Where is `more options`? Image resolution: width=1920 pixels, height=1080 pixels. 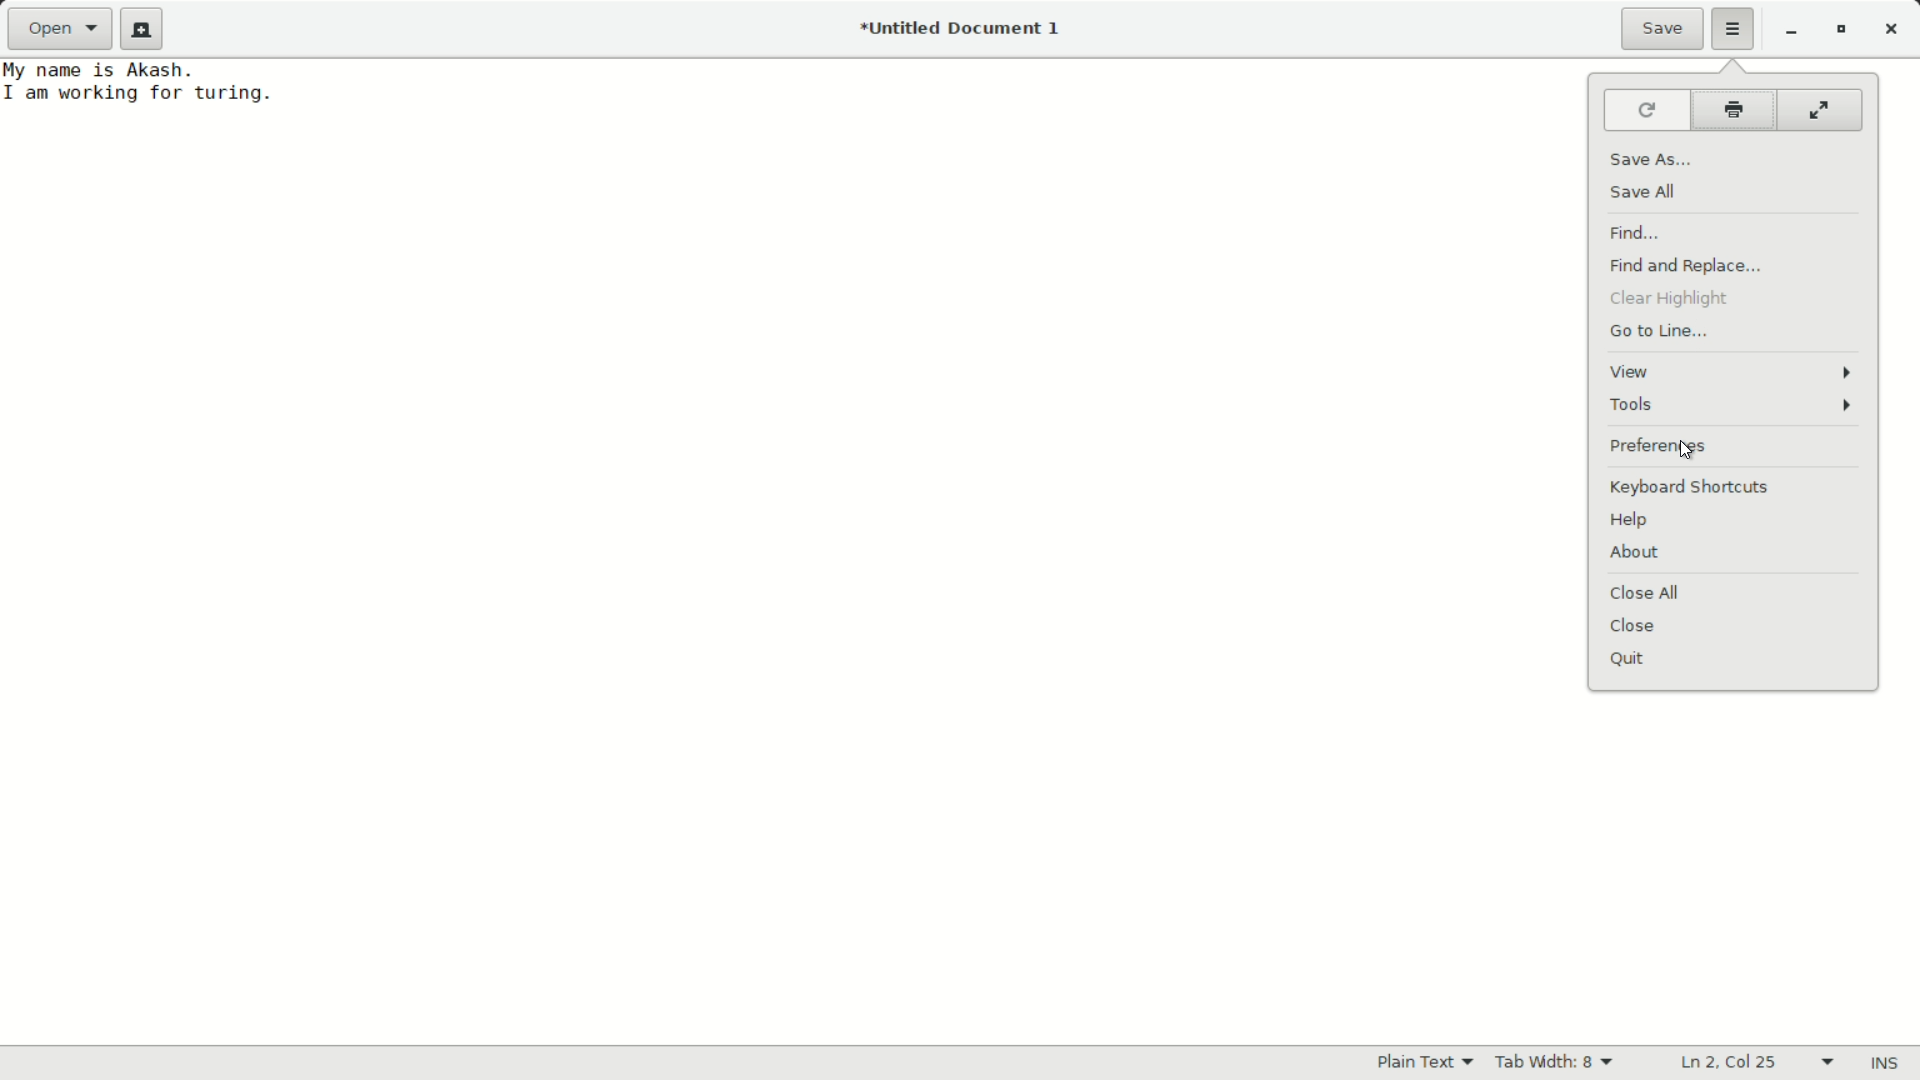
more options is located at coordinates (1733, 27).